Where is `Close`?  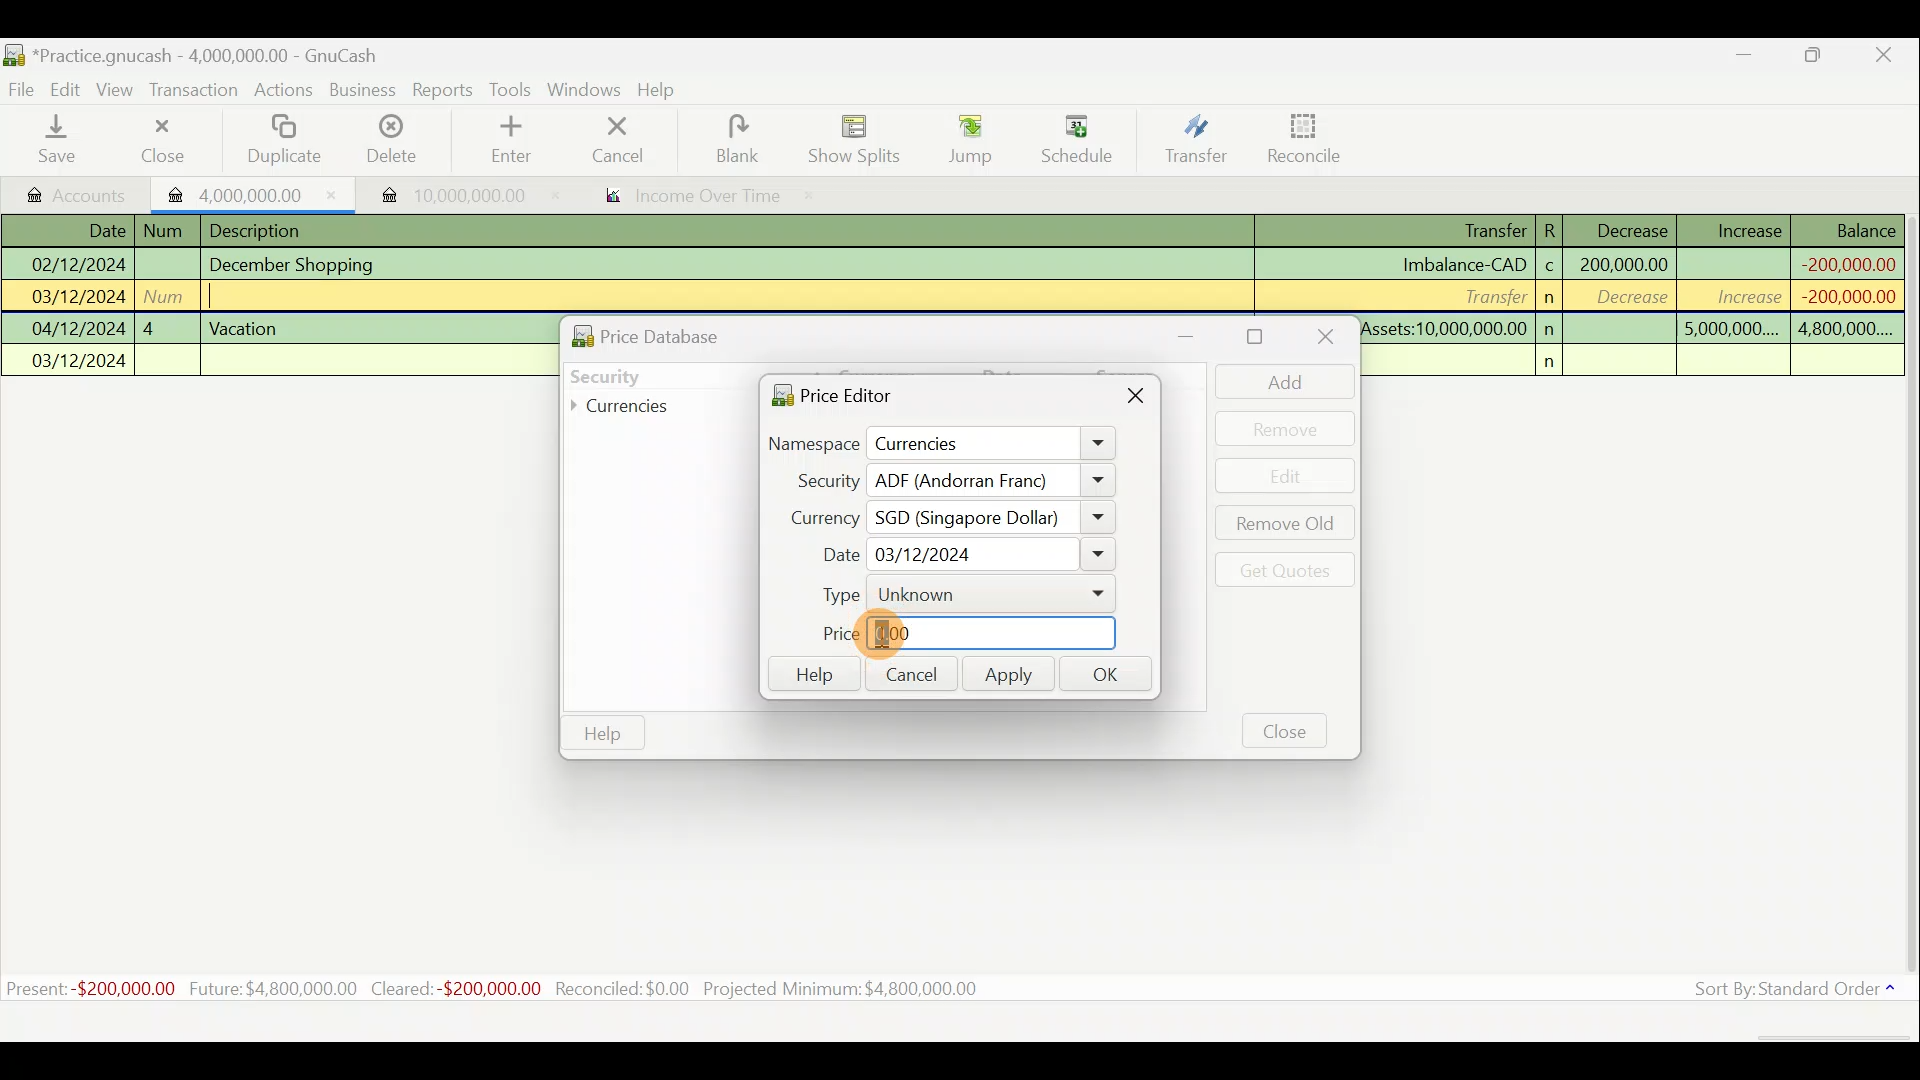
Close is located at coordinates (1890, 55).